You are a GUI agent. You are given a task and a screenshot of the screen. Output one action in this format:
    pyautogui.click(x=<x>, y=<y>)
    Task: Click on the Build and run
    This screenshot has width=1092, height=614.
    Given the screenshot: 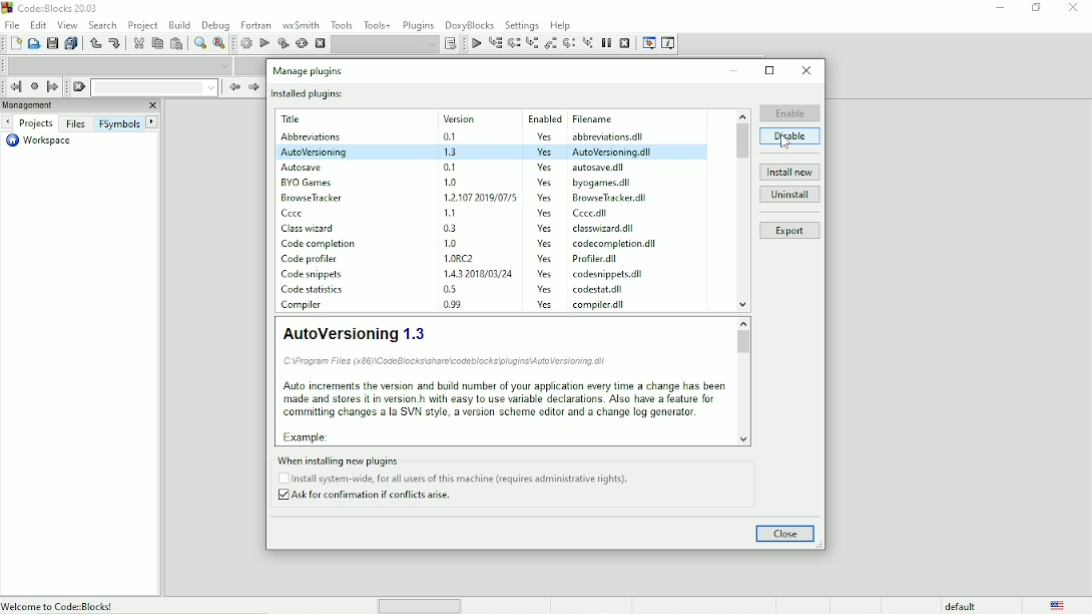 What is the action you would take?
    pyautogui.click(x=283, y=43)
    